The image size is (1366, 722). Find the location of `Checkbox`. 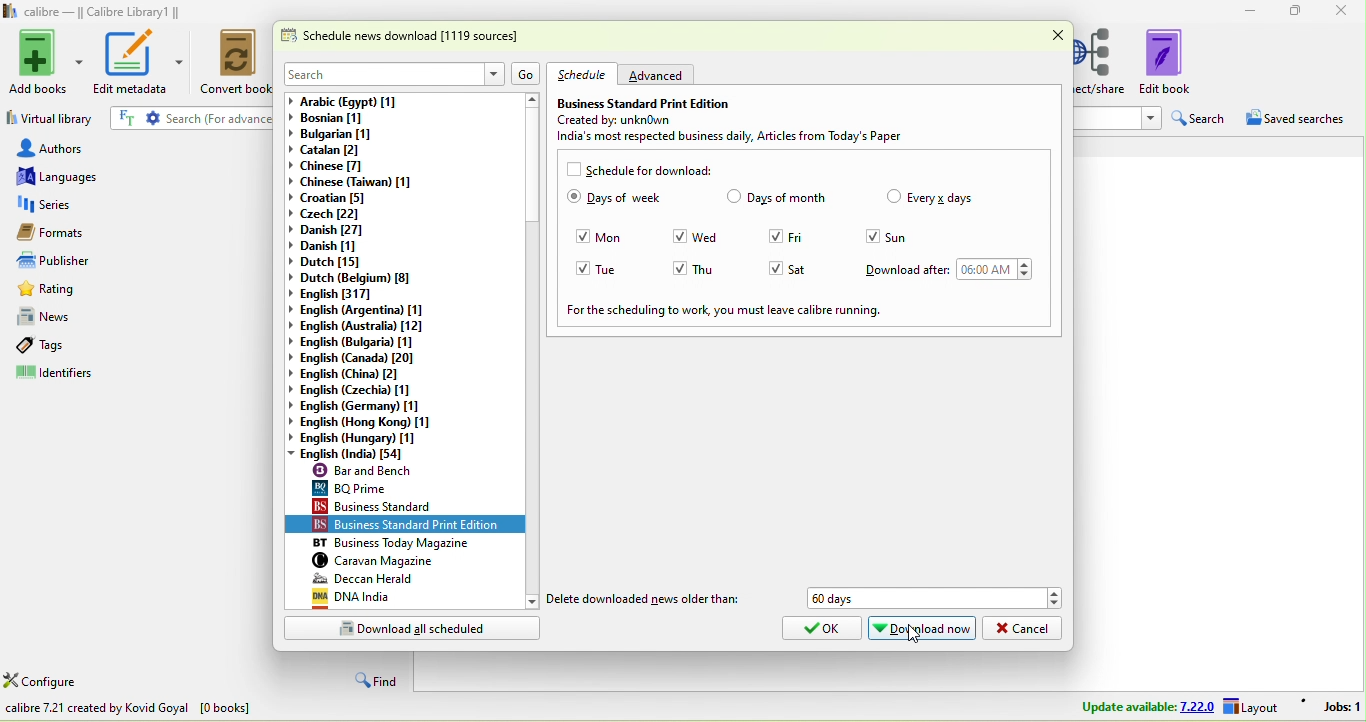

Checkbox is located at coordinates (773, 269).